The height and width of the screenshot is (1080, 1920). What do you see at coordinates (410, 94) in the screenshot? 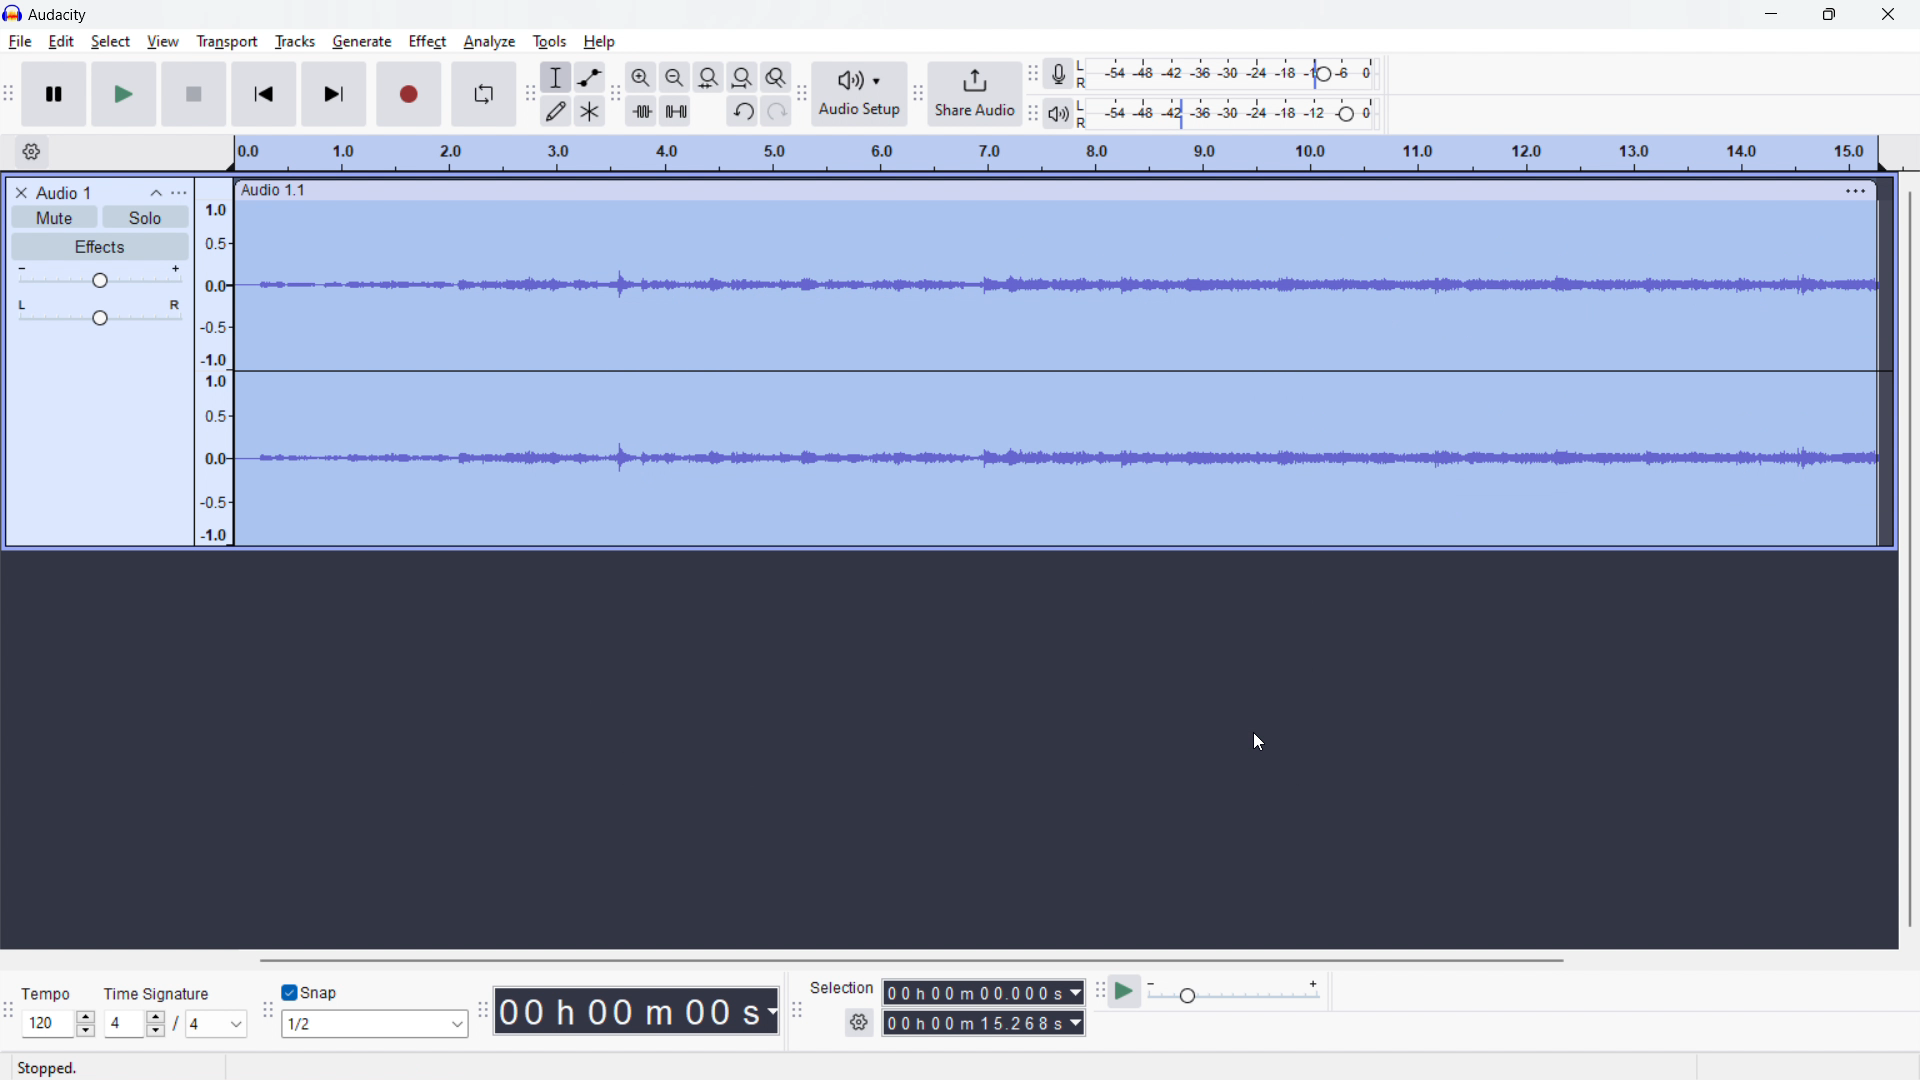
I see `record` at bounding box center [410, 94].